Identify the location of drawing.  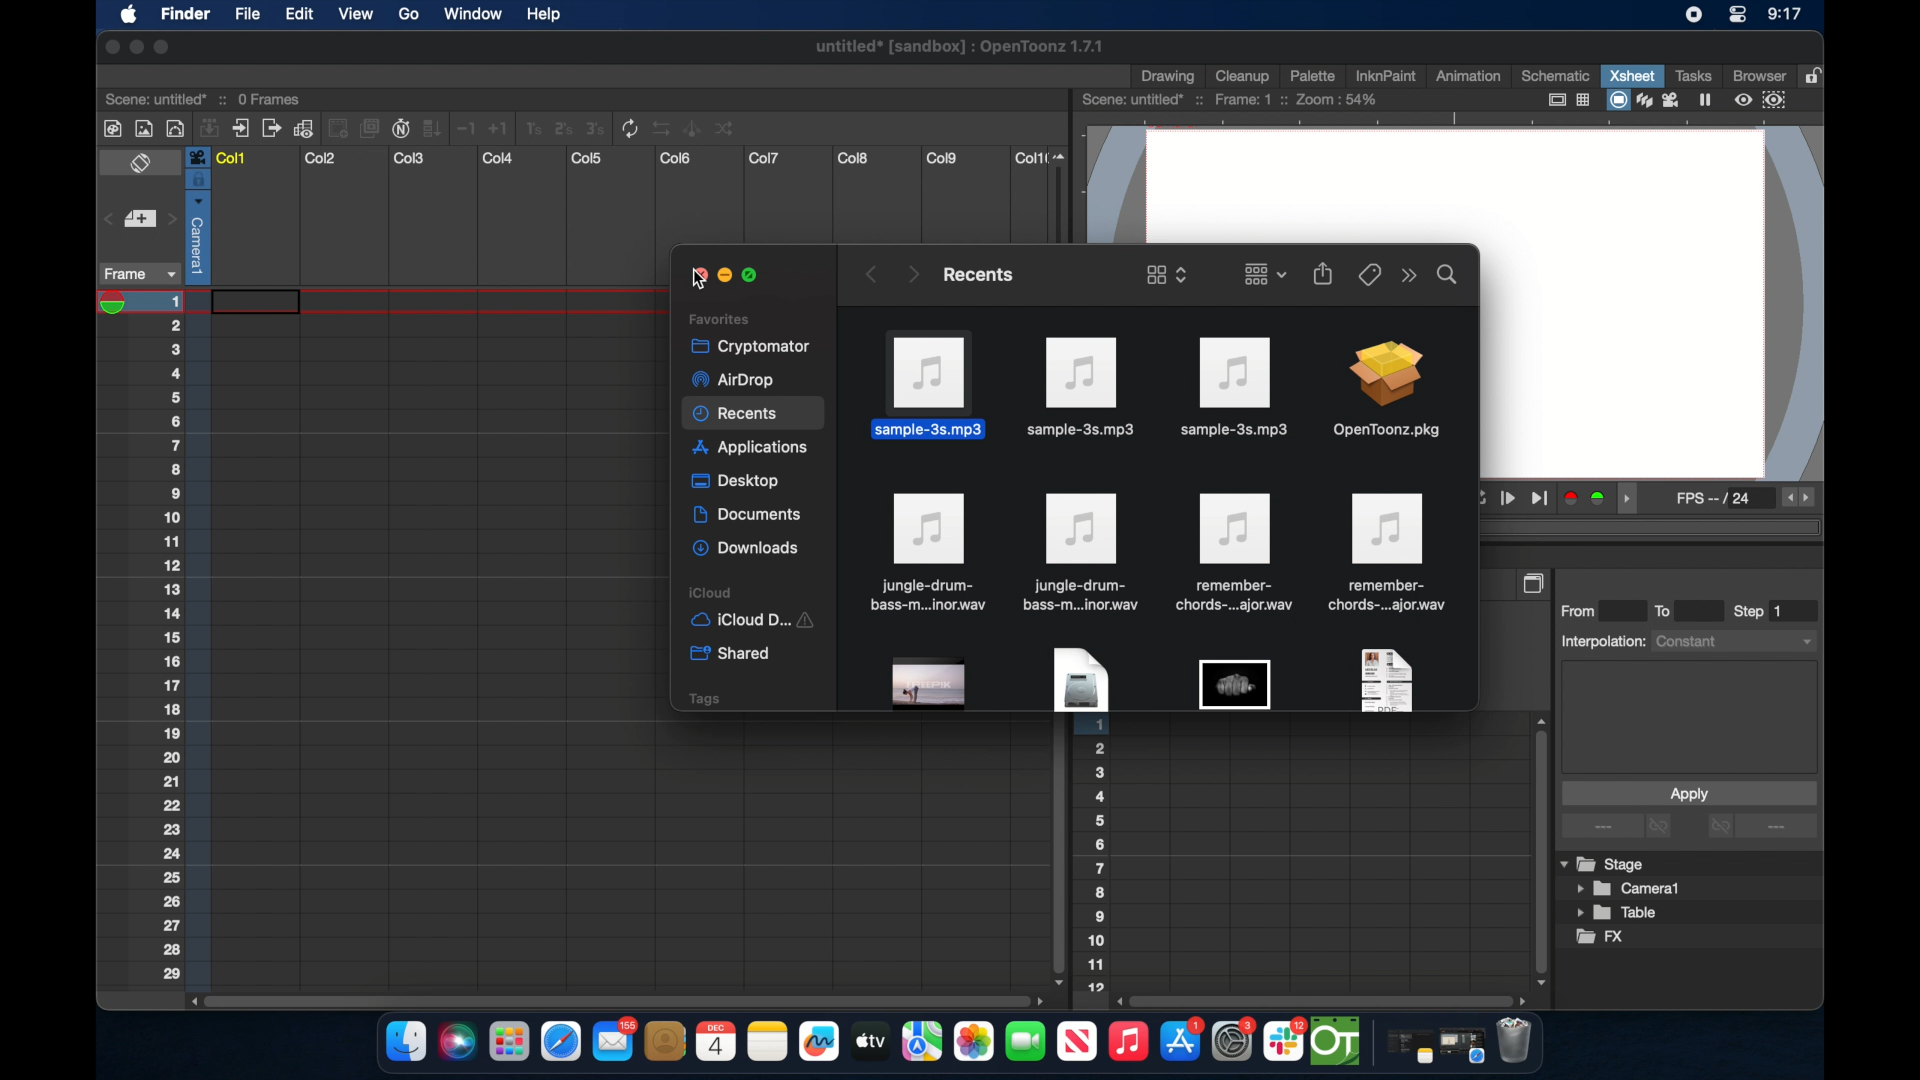
(1170, 77).